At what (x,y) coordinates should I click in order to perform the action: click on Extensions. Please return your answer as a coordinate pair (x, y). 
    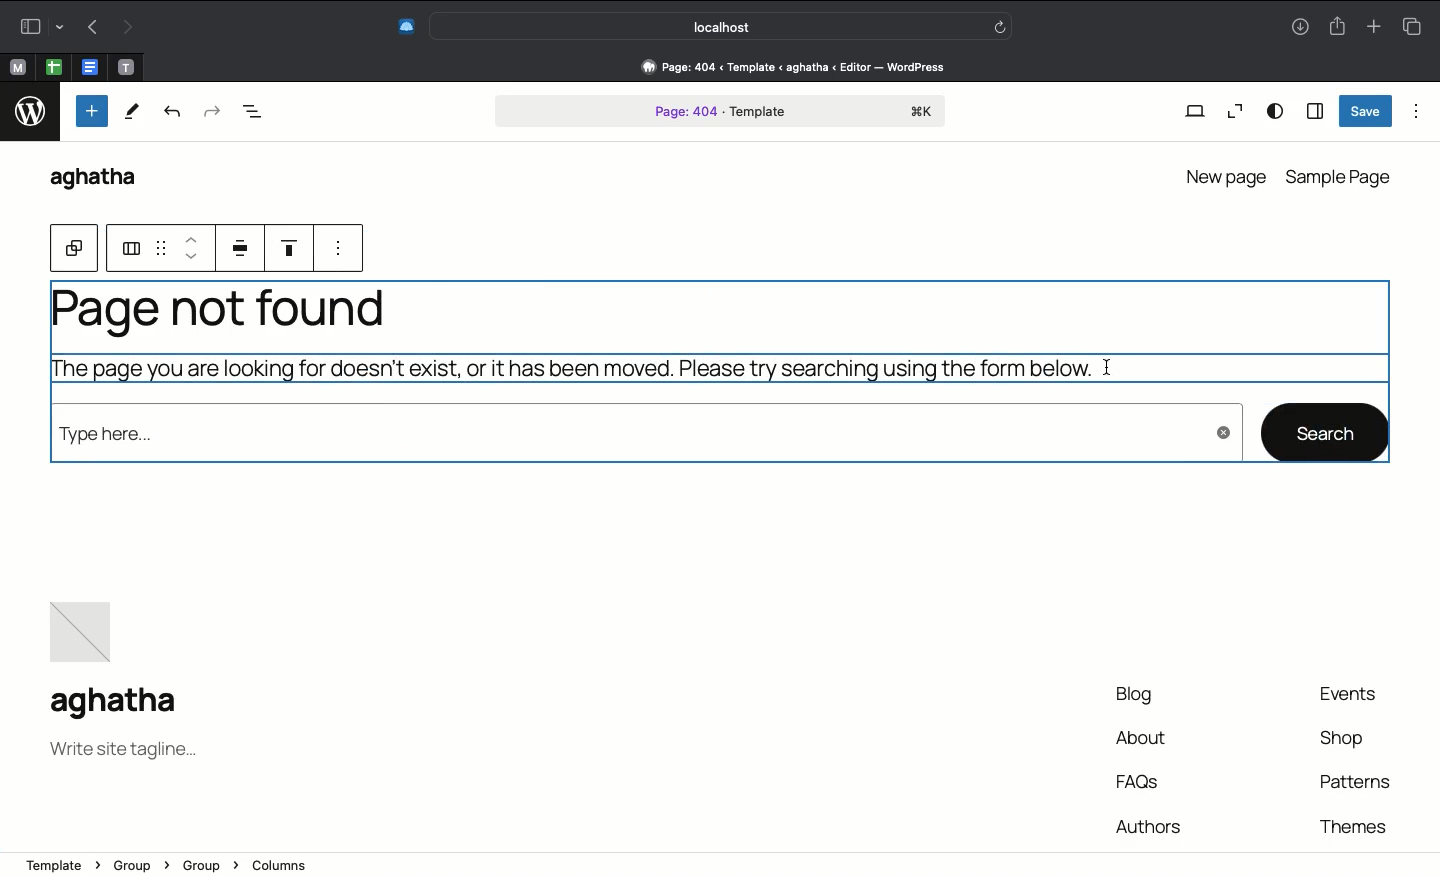
    Looking at the image, I should click on (404, 28).